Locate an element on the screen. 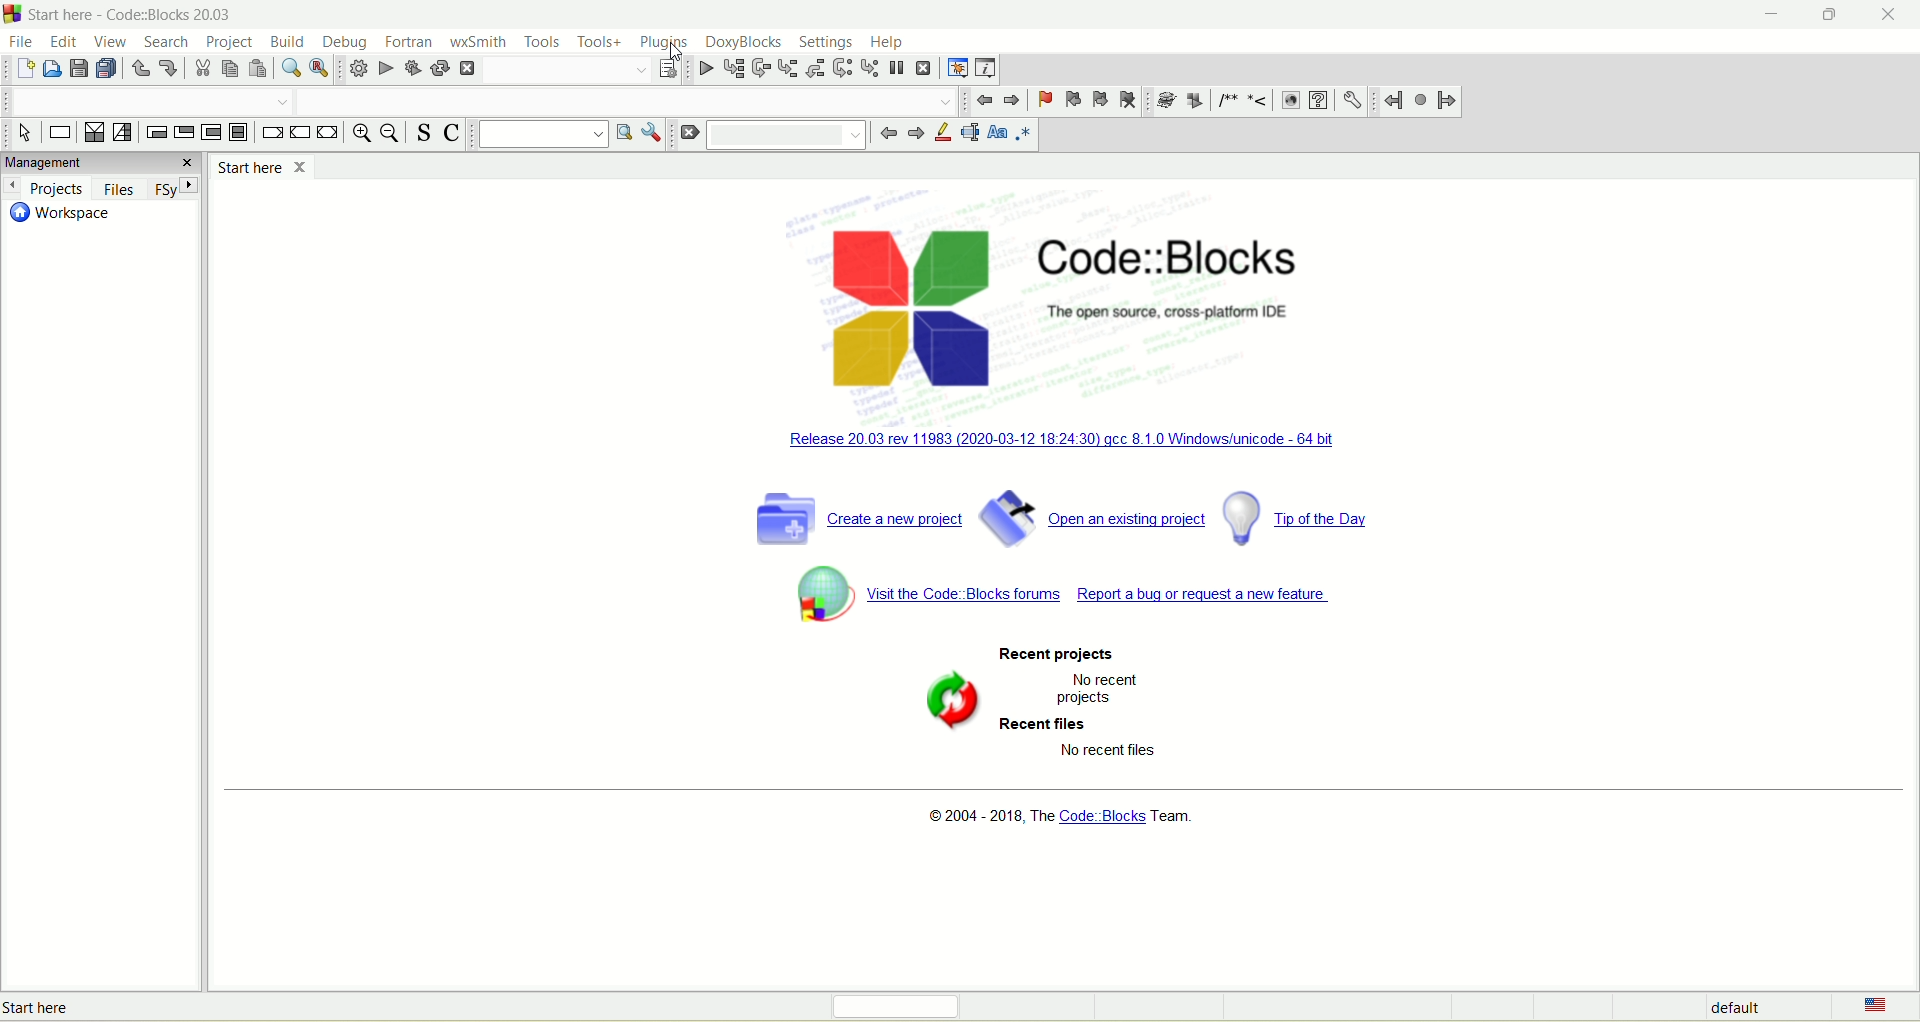 This screenshot has height=1022, width=1920. highlight is located at coordinates (944, 132).